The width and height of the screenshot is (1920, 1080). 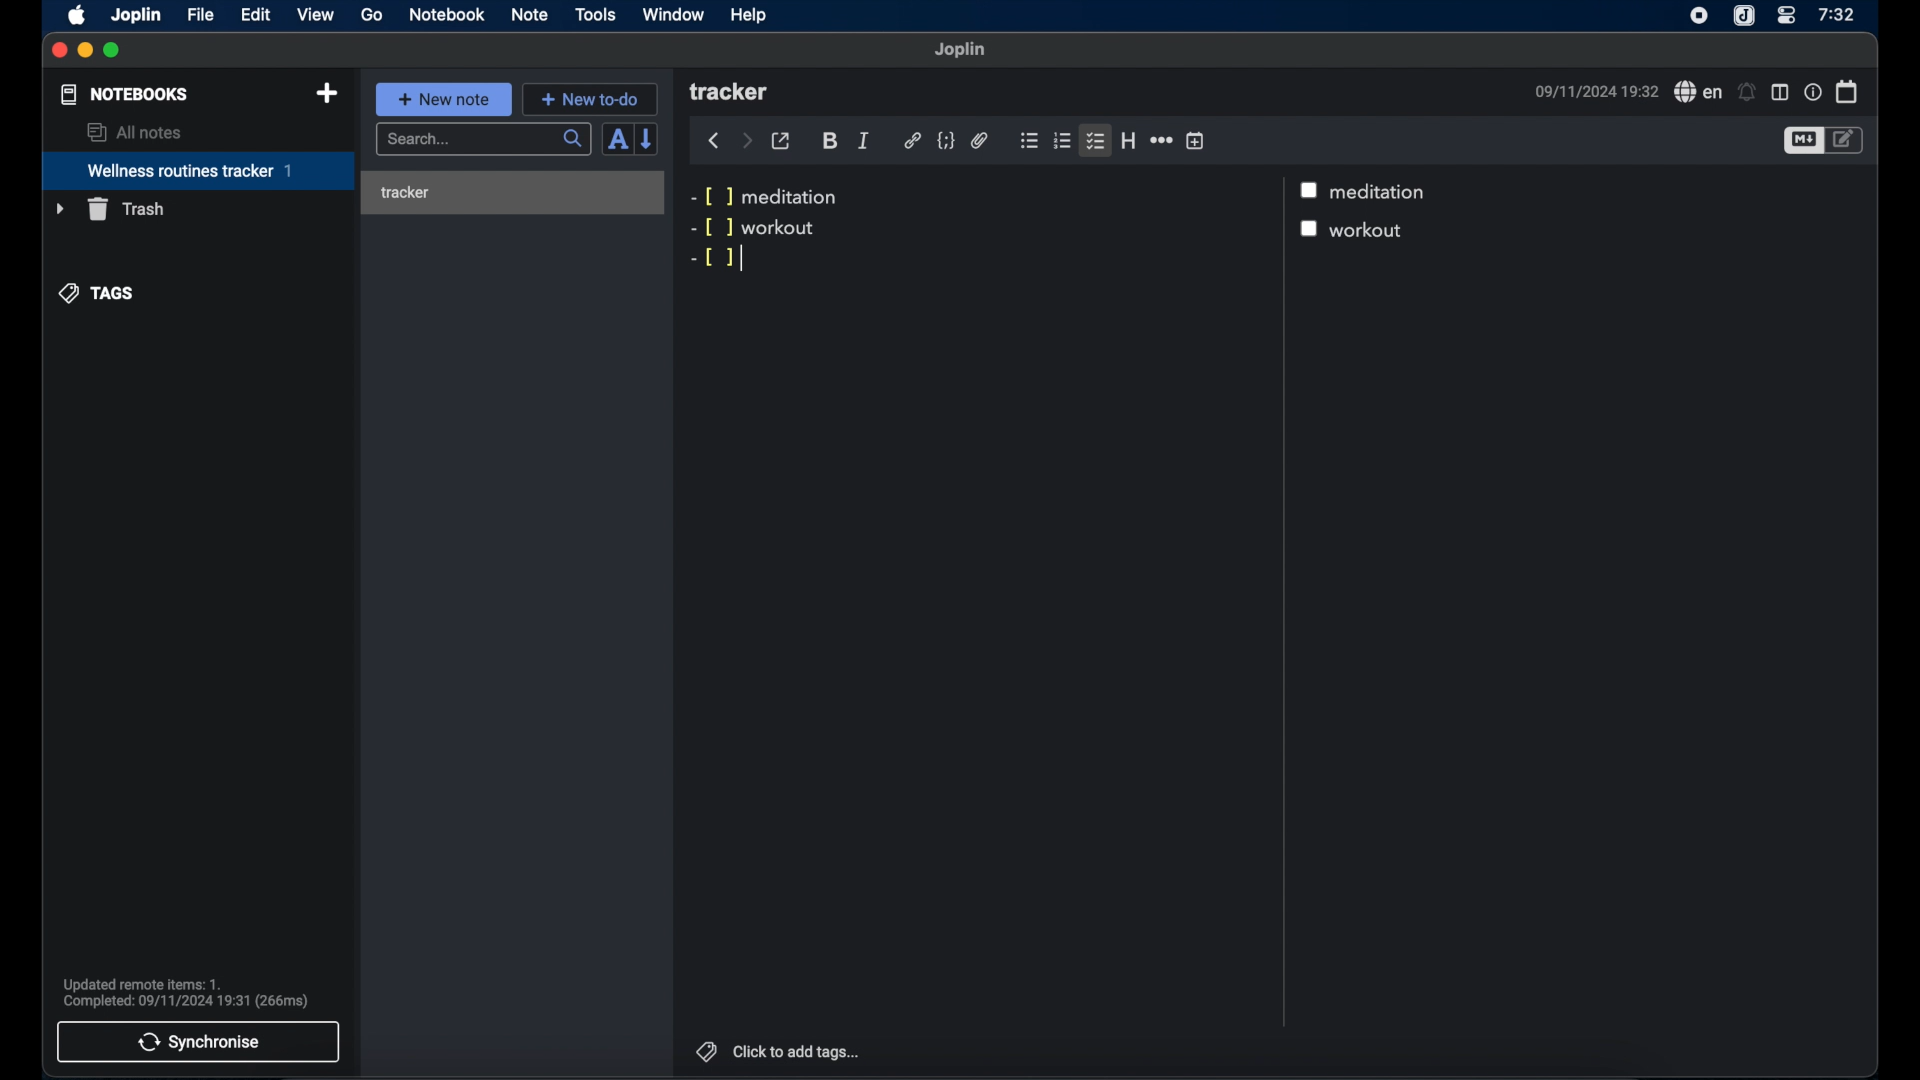 I want to click on horizontal rule, so click(x=1160, y=140).